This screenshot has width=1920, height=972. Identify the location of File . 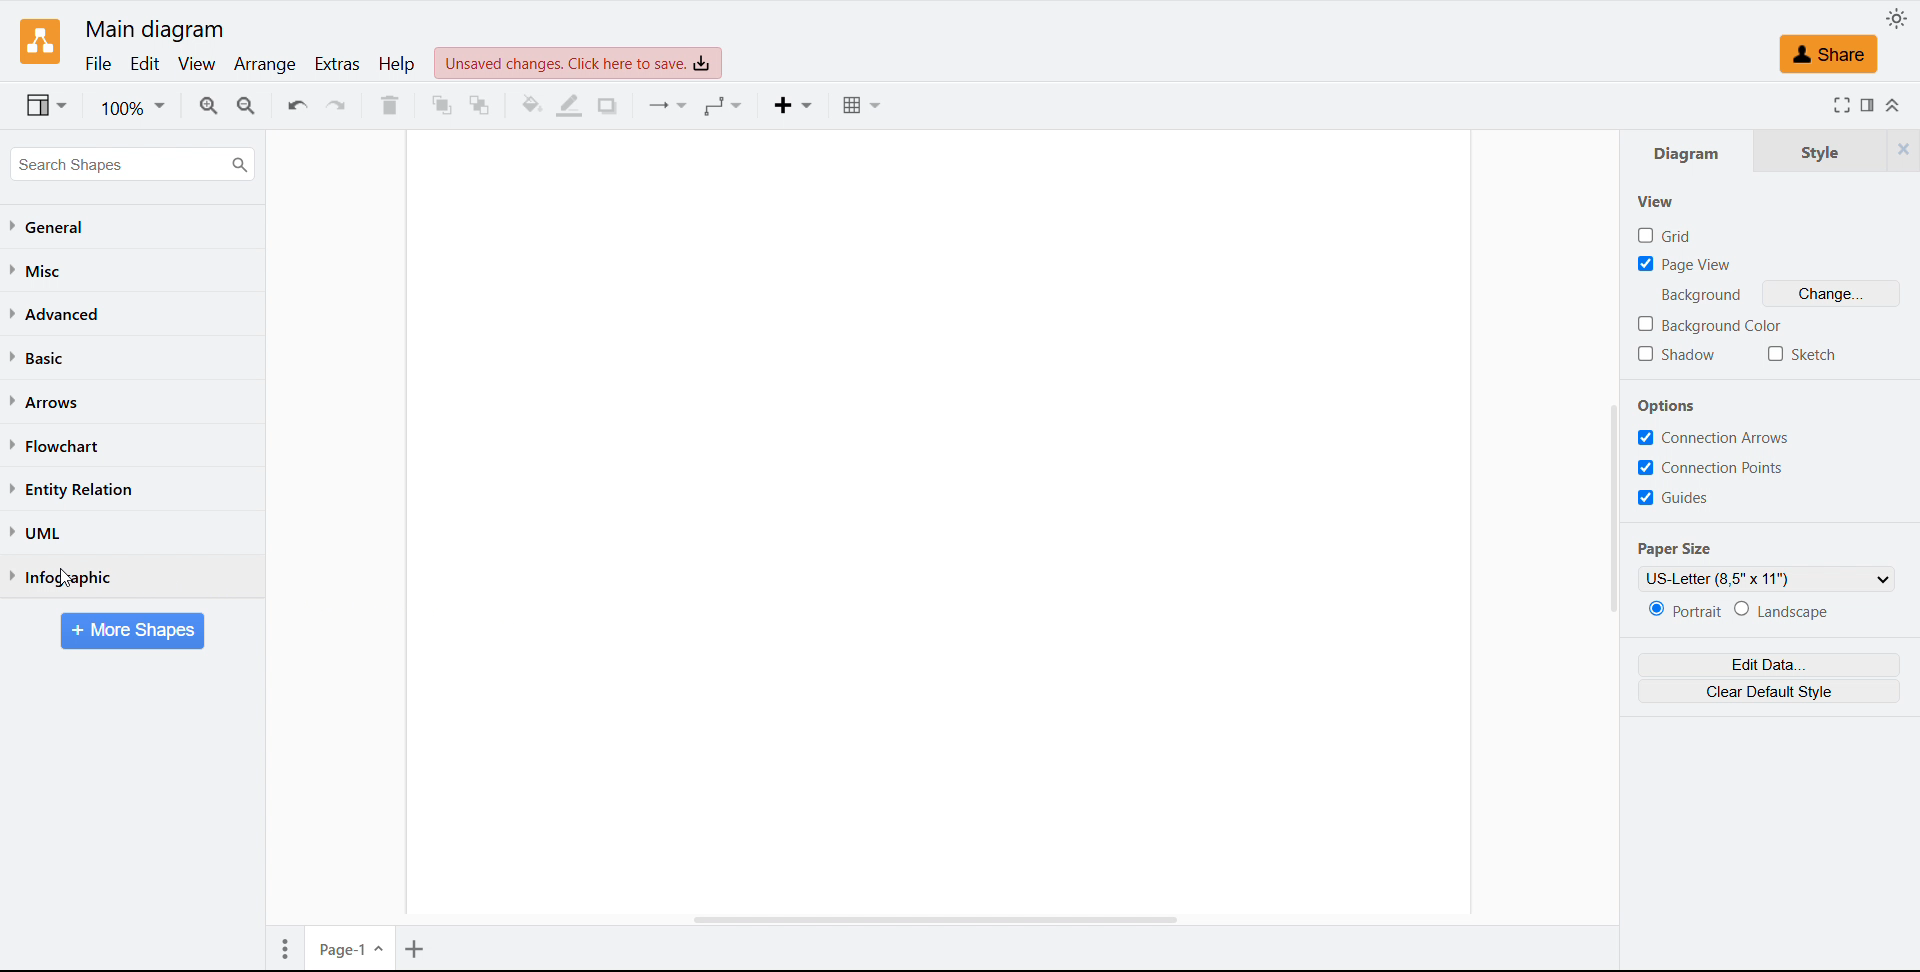
(97, 64).